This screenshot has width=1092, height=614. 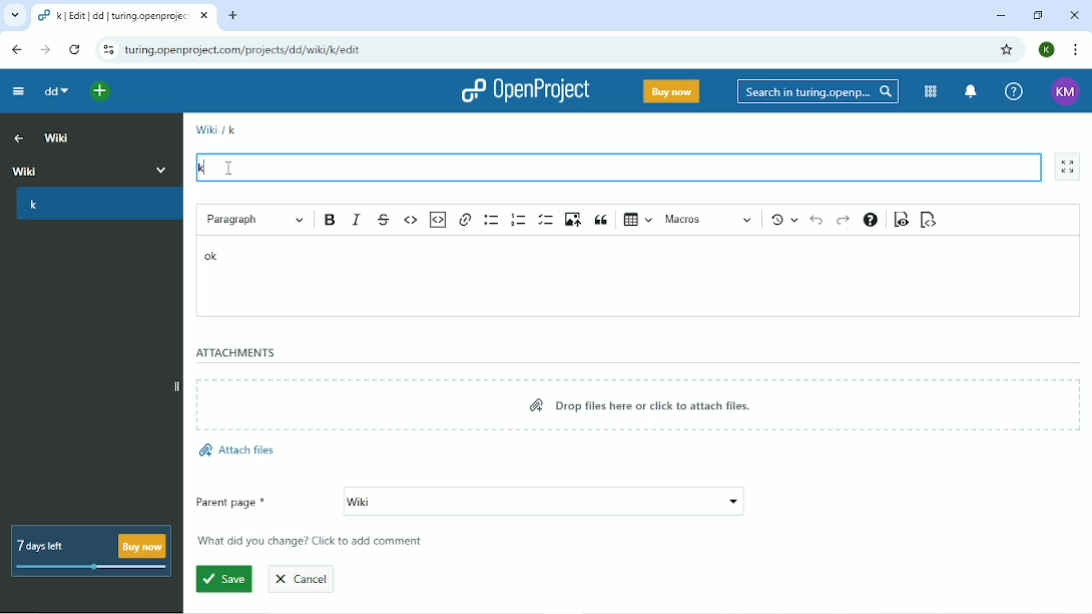 I want to click on Switch to markdown mode, so click(x=929, y=219).